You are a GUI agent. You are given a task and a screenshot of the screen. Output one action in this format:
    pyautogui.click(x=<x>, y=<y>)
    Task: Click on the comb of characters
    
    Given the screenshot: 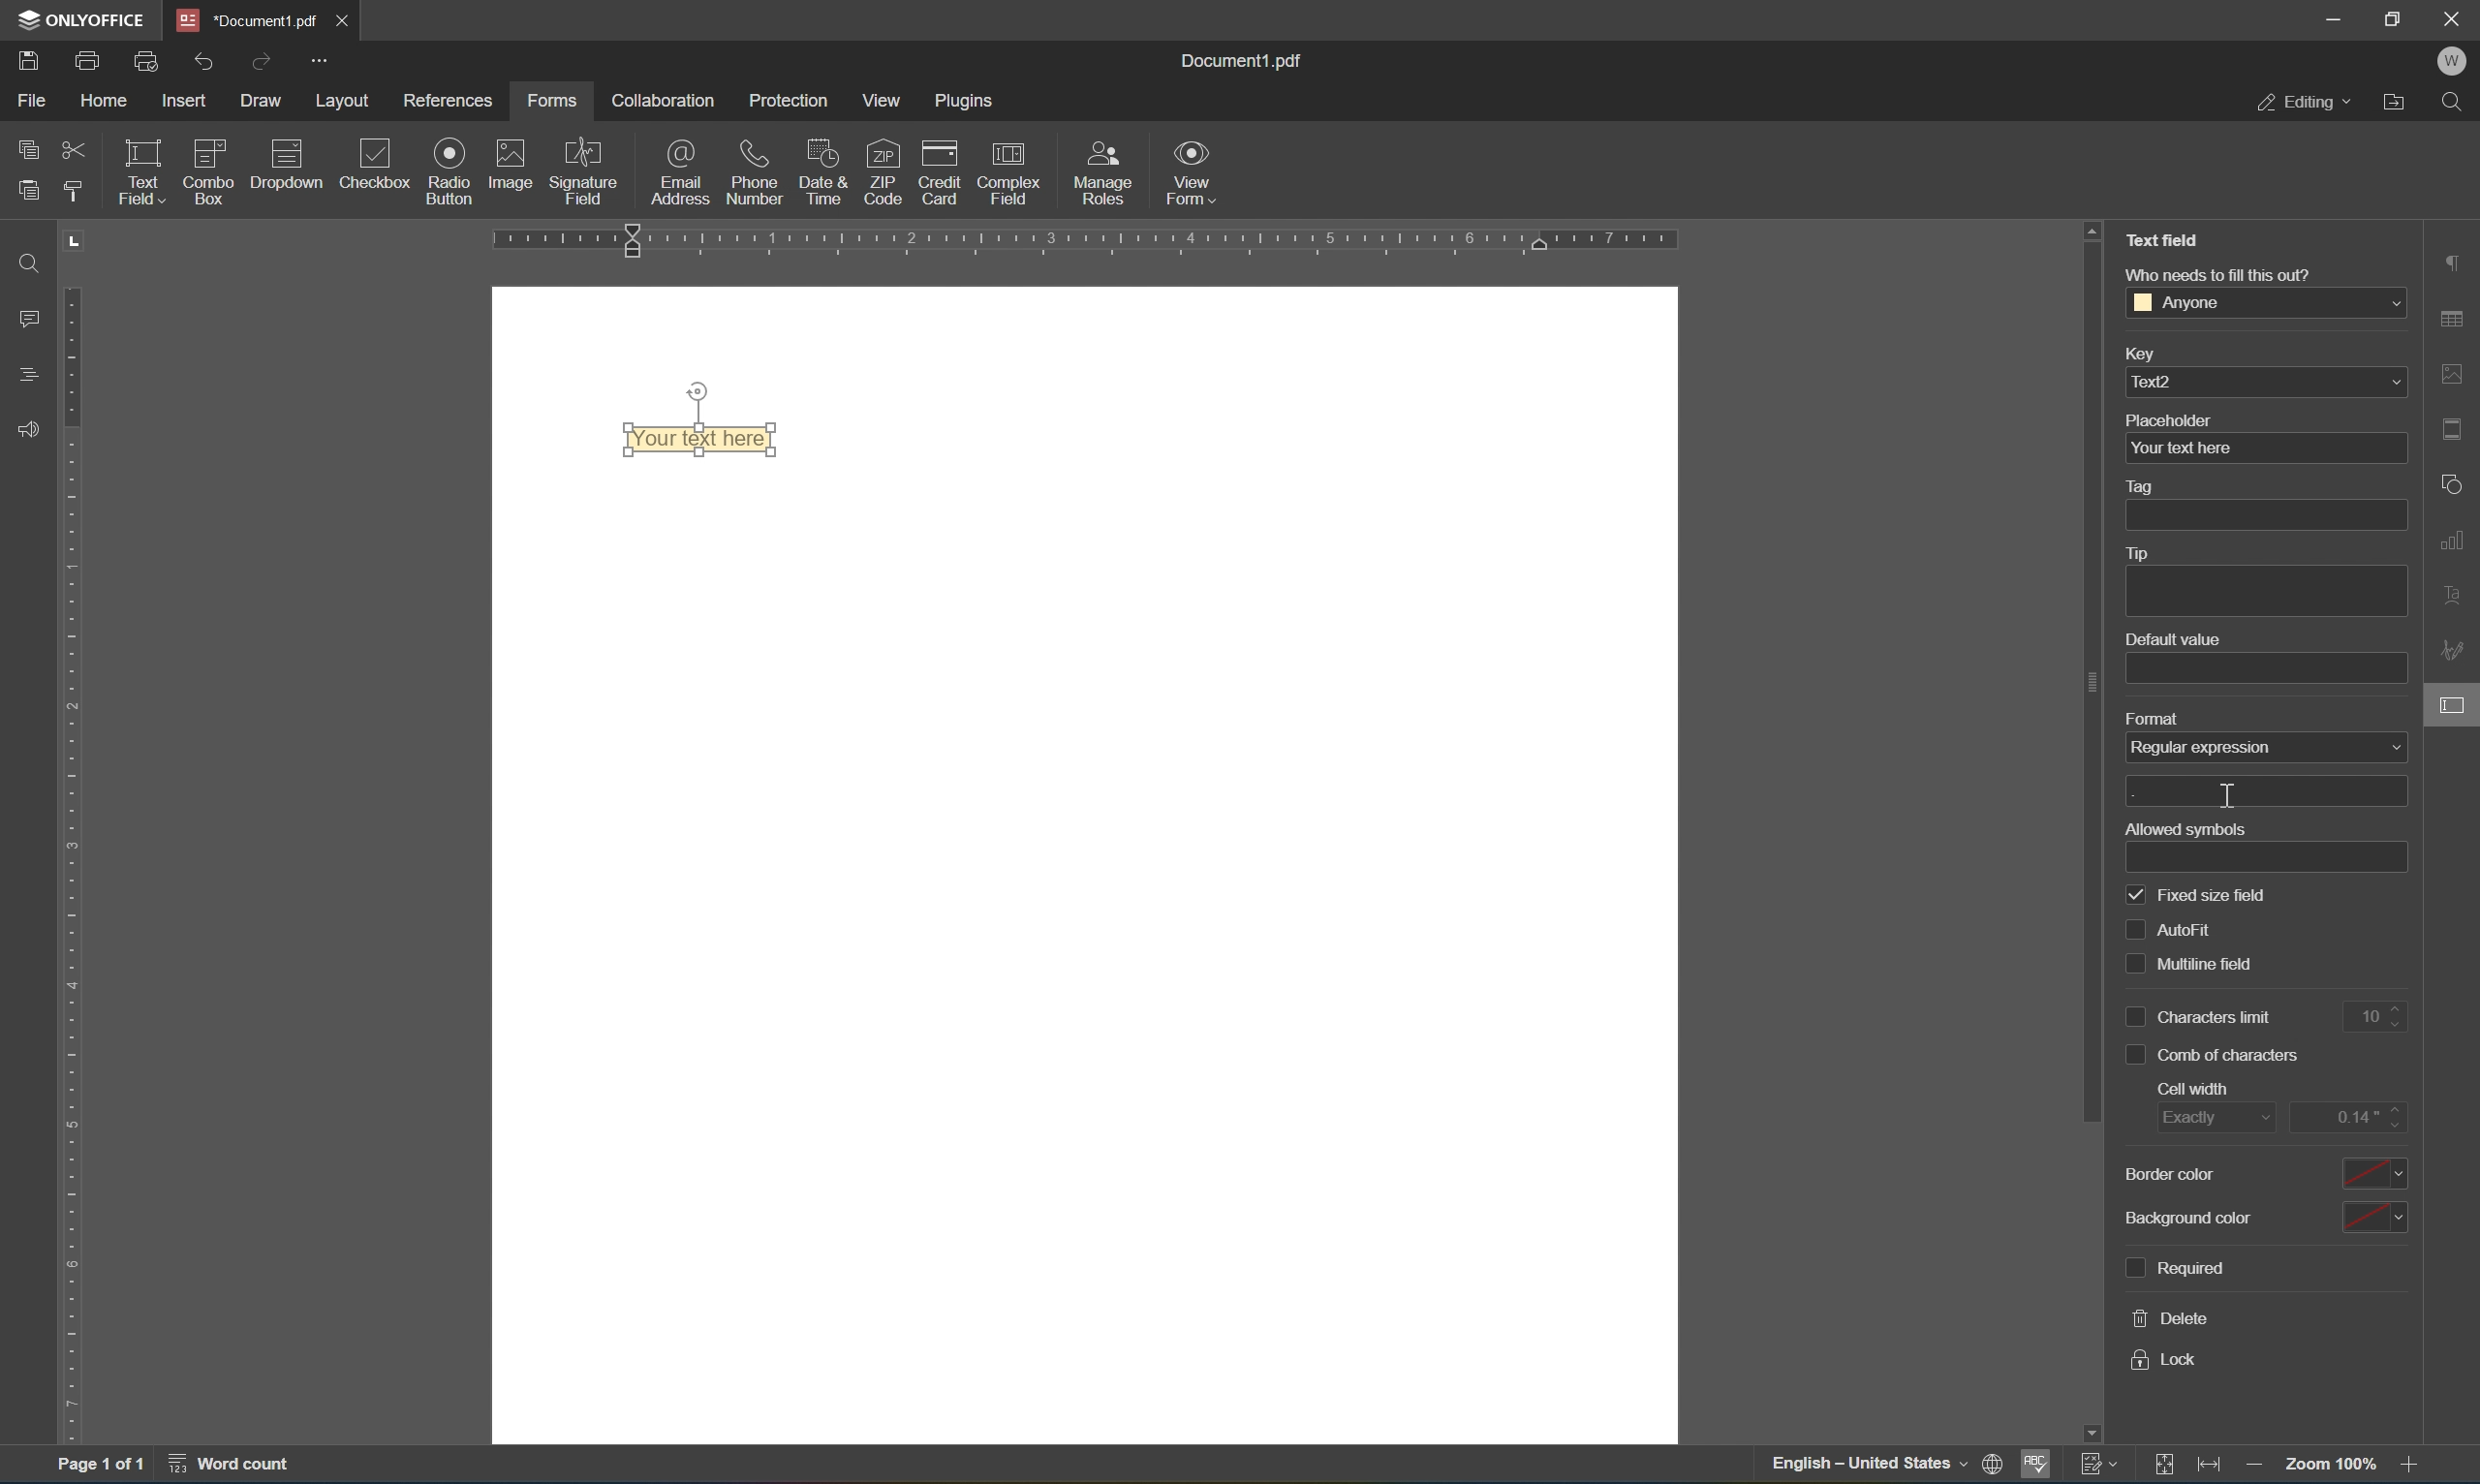 What is the action you would take?
    pyautogui.click(x=2212, y=1053)
    